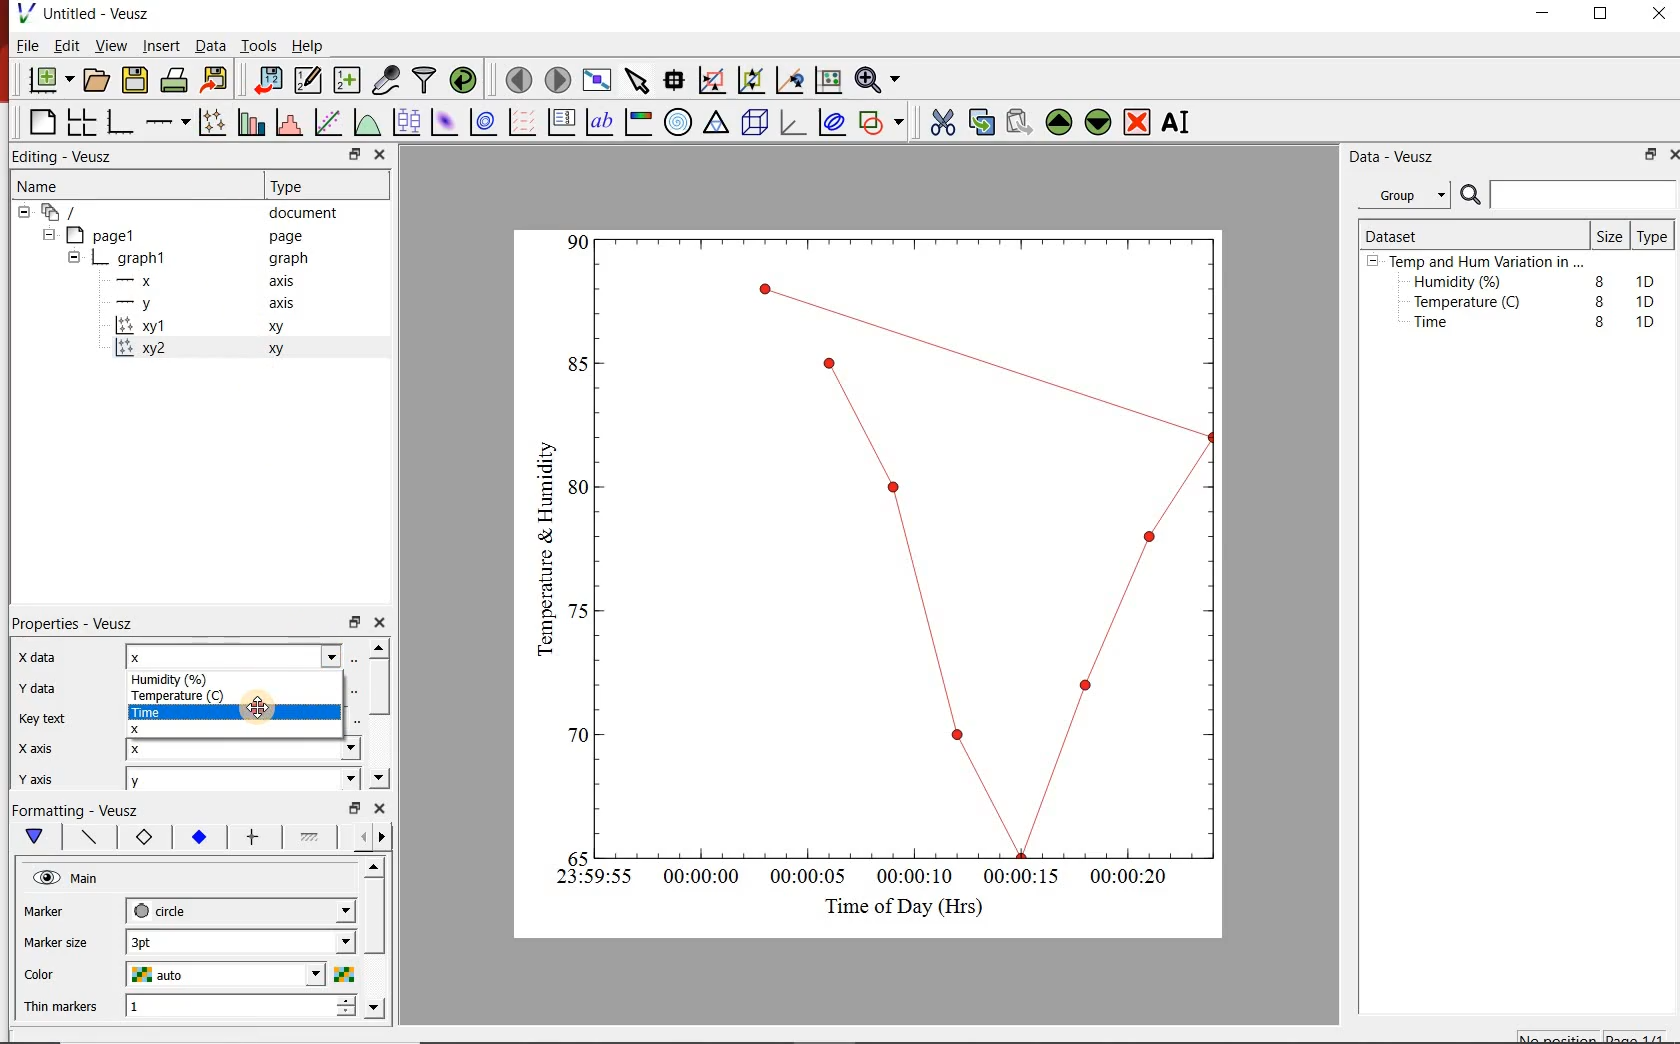  Describe the element at coordinates (168, 727) in the screenshot. I see `x` at that location.